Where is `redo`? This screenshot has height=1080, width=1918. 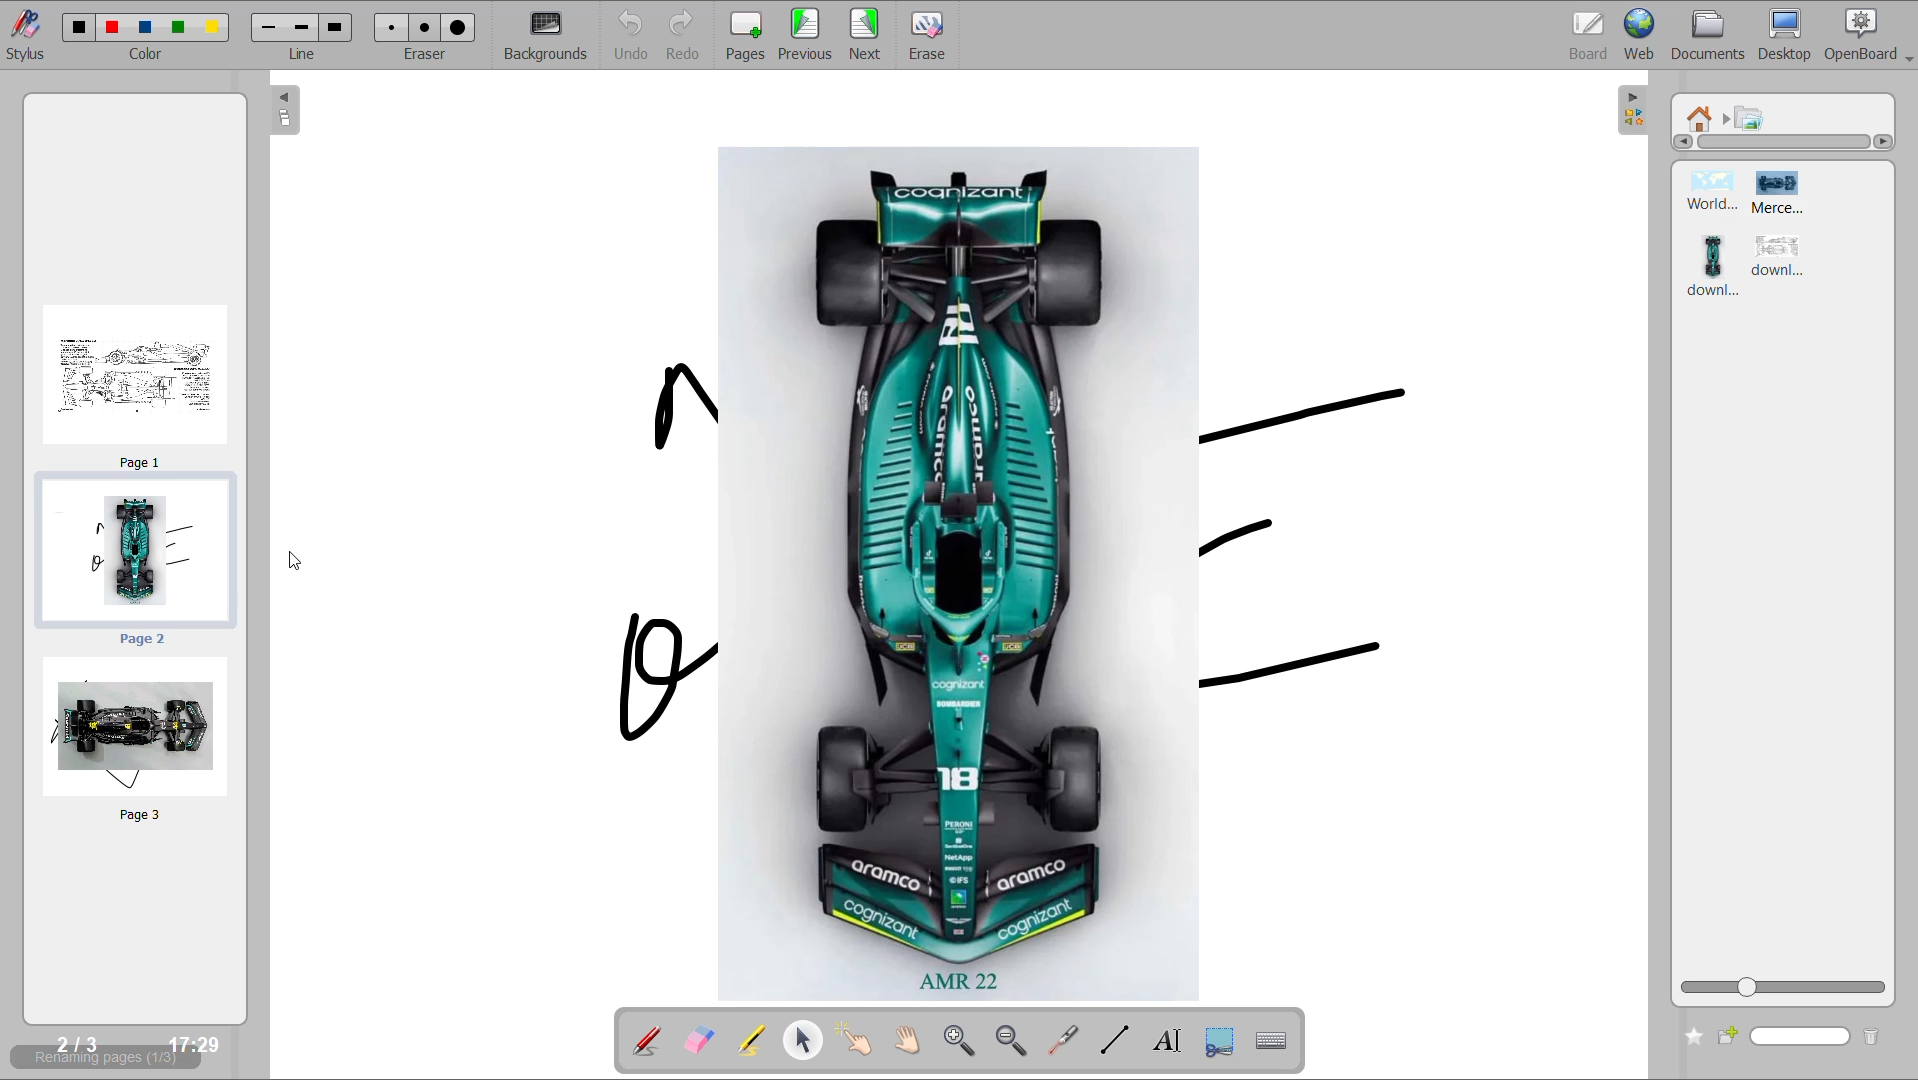 redo is located at coordinates (688, 35).